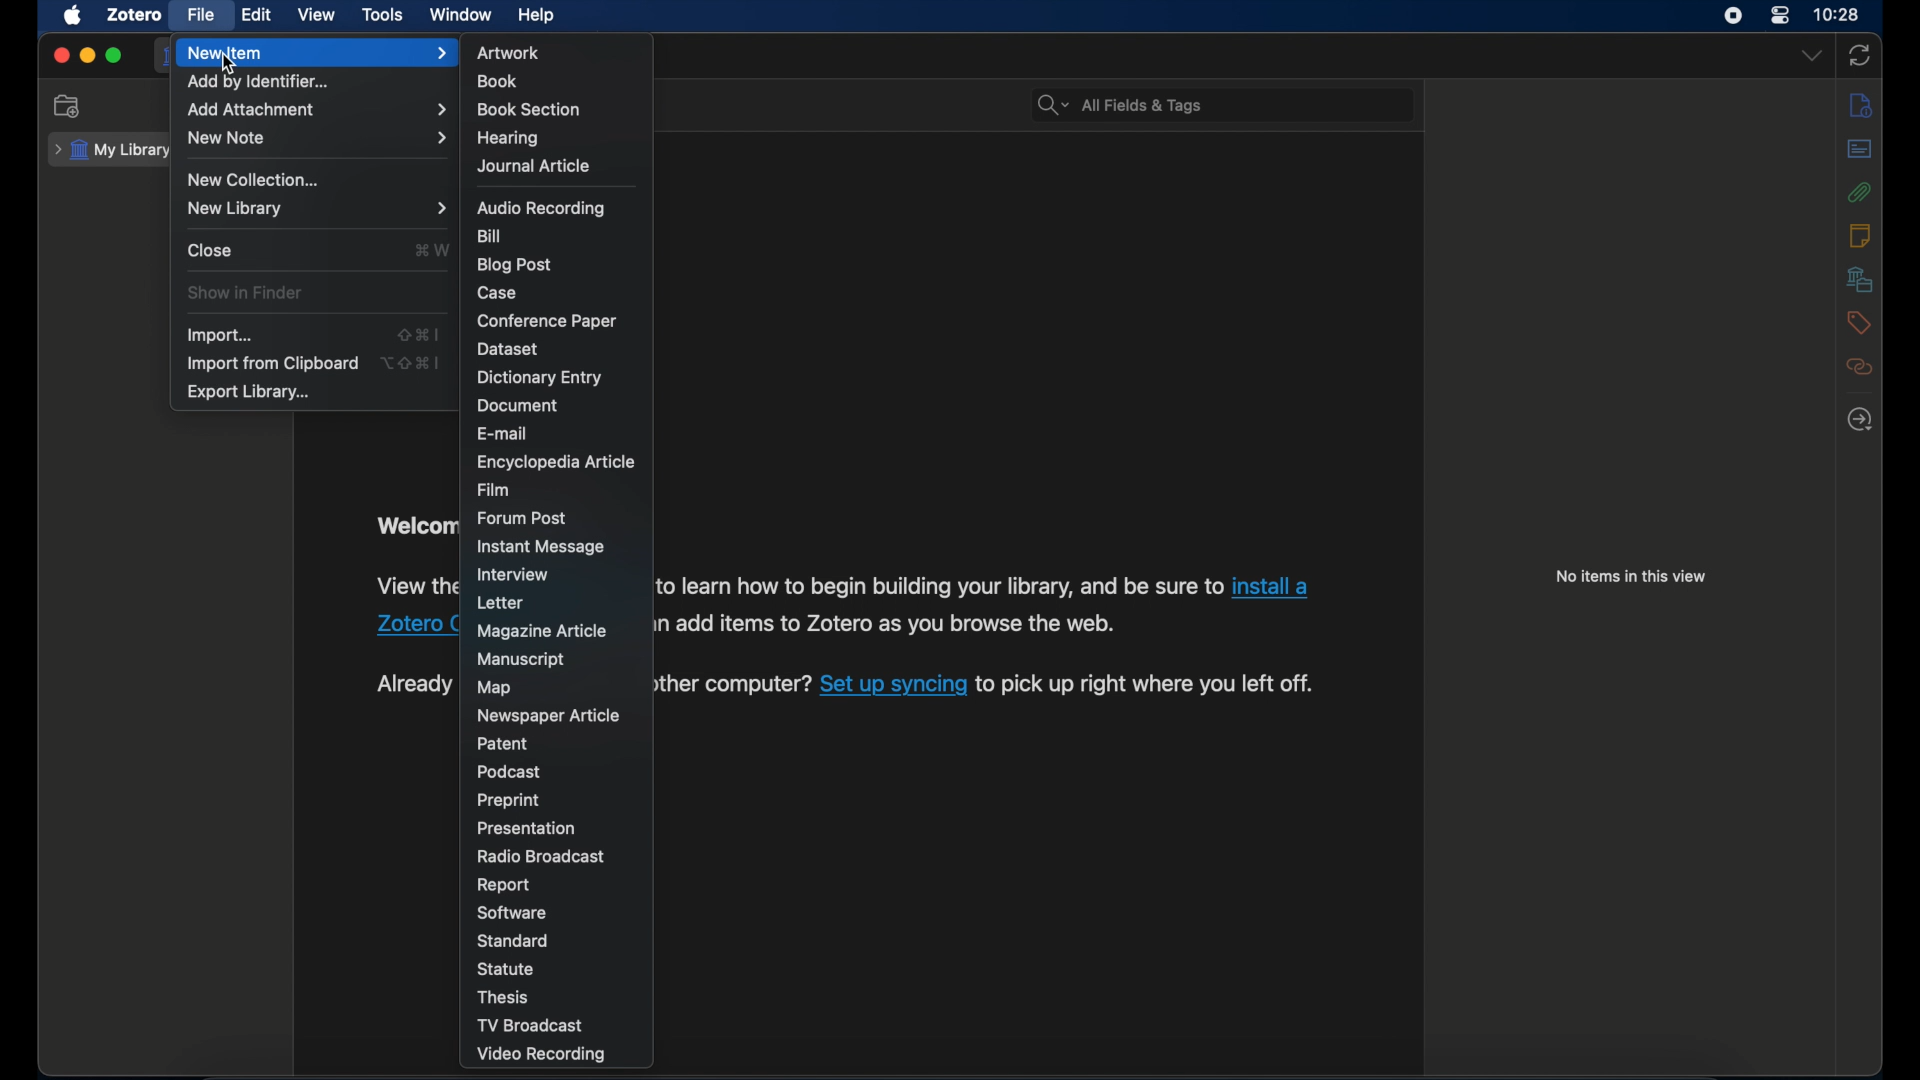 Image resolution: width=1920 pixels, height=1080 pixels. I want to click on import from clipboard, so click(274, 363).